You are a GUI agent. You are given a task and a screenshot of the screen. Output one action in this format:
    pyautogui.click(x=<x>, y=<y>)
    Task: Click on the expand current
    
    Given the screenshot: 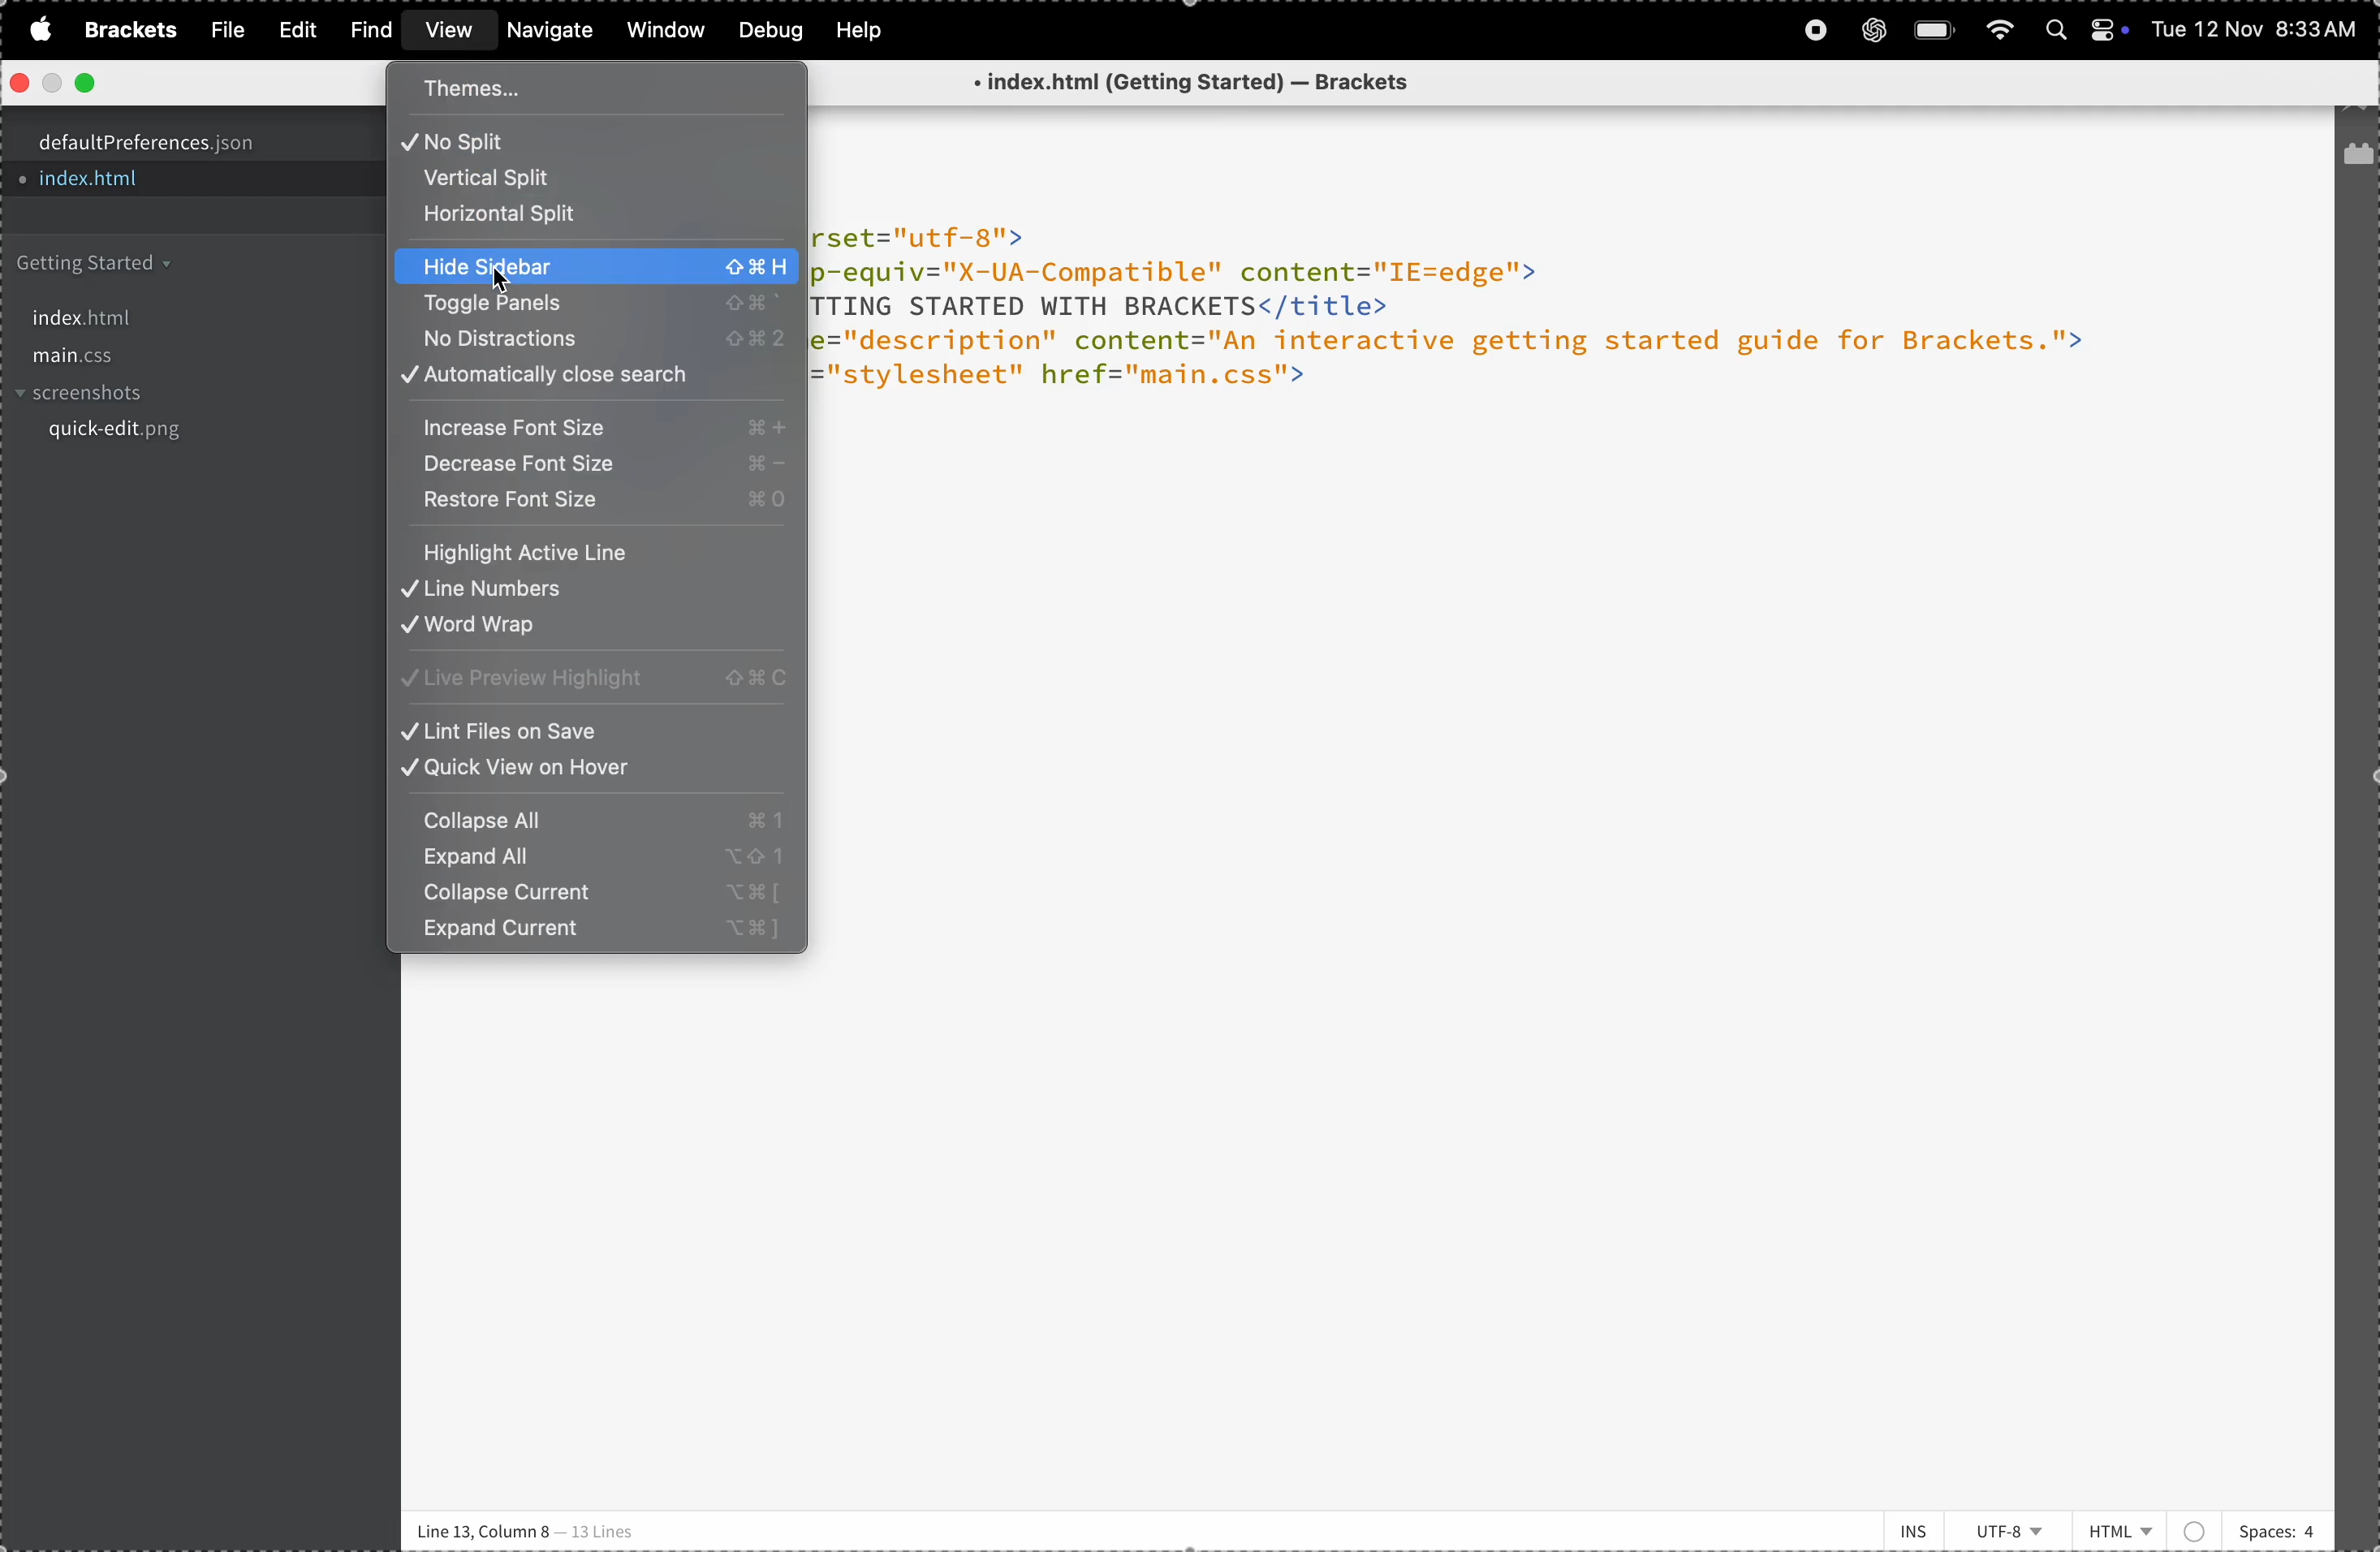 What is the action you would take?
    pyautogui.click(x=600, y=936)
    